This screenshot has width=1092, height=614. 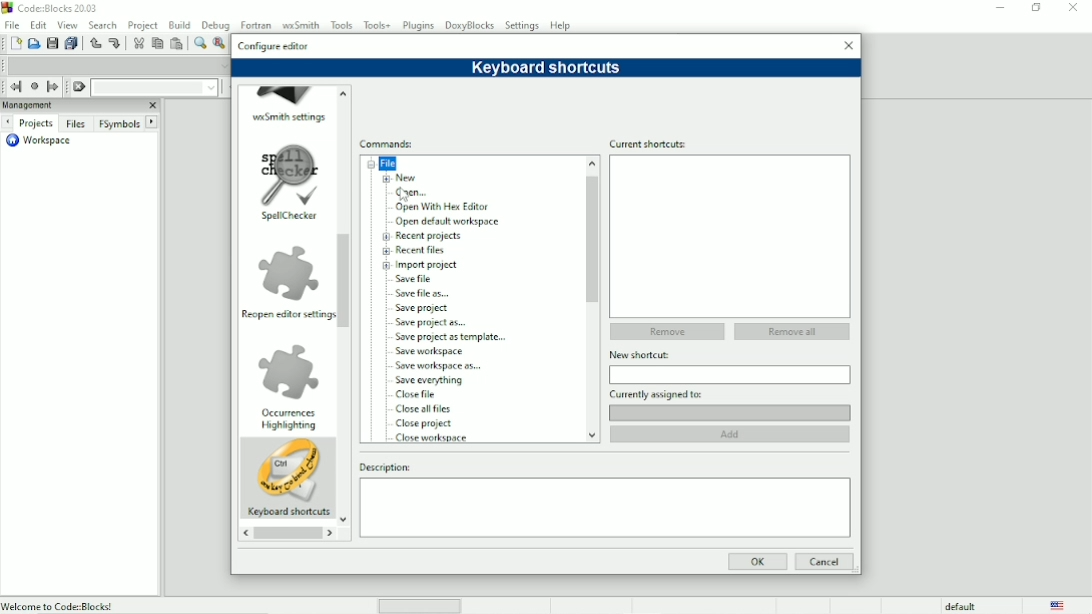 I want to click on FSymbols, so click(x=119, y=124).